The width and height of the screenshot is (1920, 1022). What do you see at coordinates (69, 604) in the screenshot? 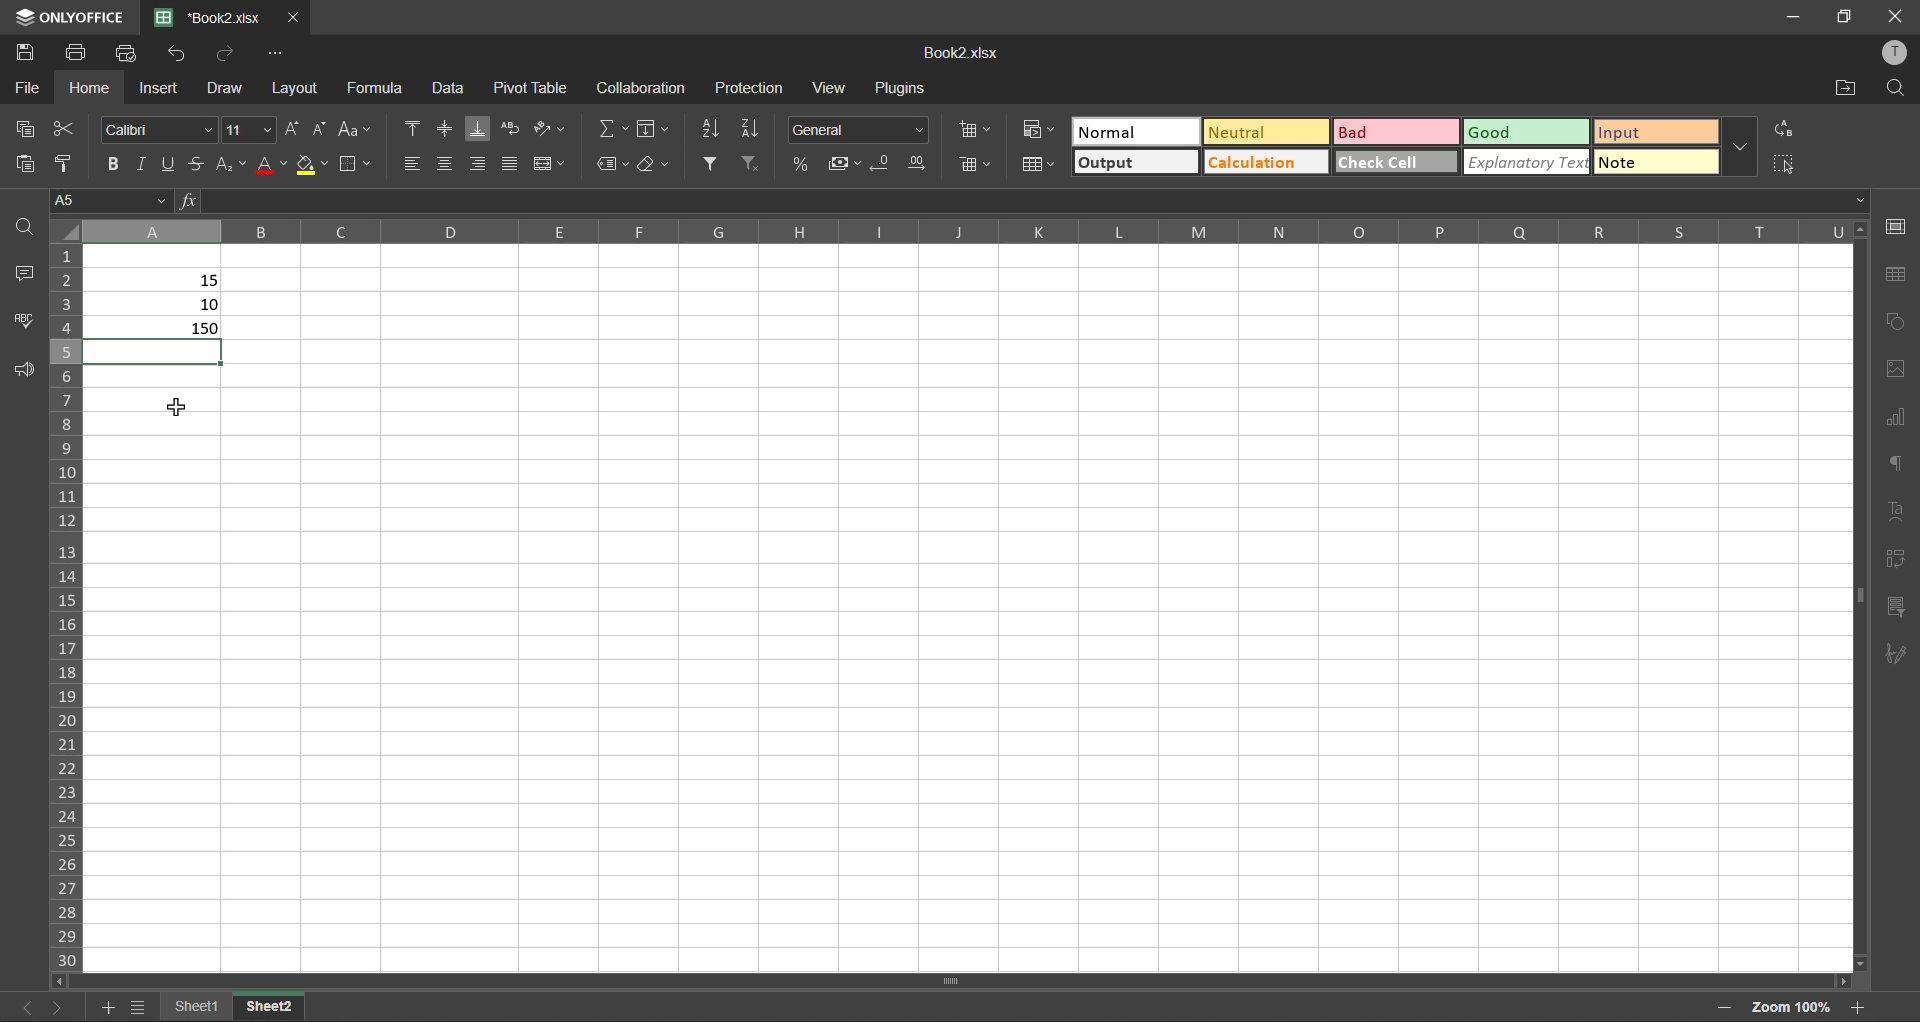
I see `row numbers` at bounding box center [69, 604].